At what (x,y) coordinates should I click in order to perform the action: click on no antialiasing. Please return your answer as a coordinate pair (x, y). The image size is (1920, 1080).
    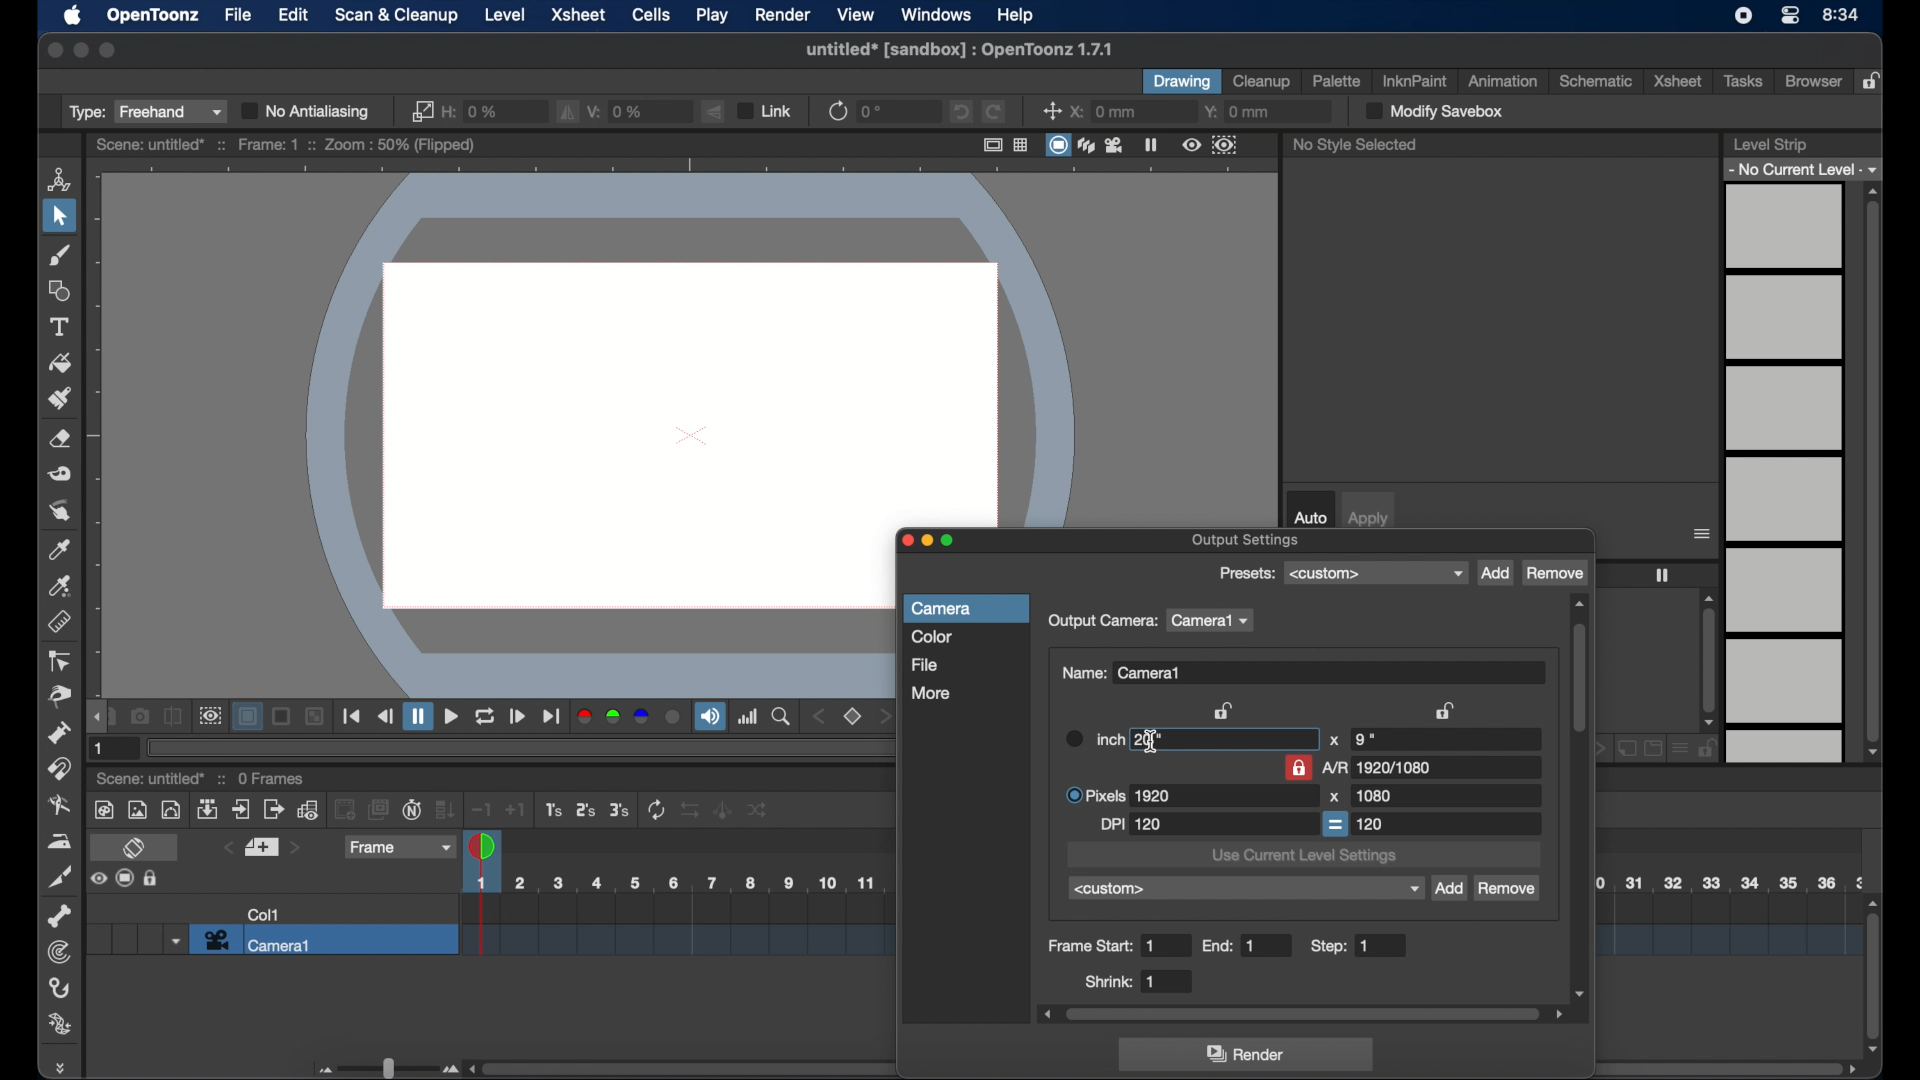
    Looking at the image, I should click on (307, 111).